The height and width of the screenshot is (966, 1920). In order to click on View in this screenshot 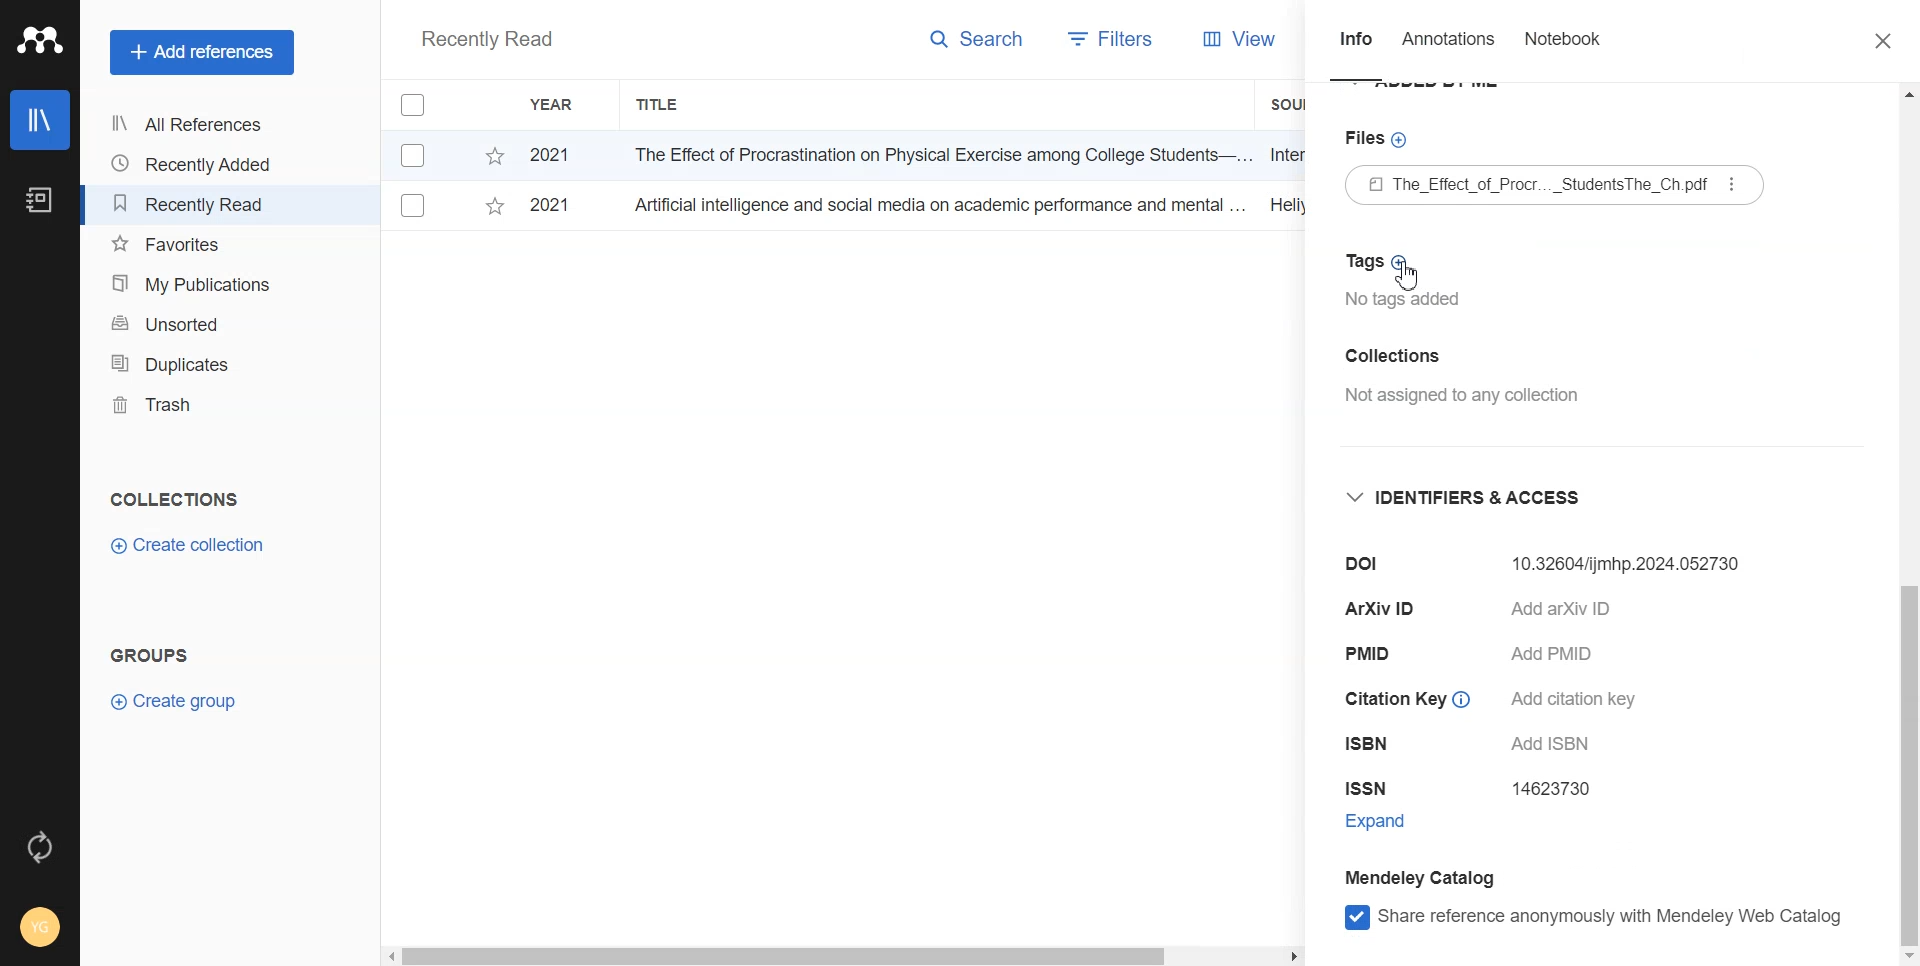, I will do `click(1240, 39)`.